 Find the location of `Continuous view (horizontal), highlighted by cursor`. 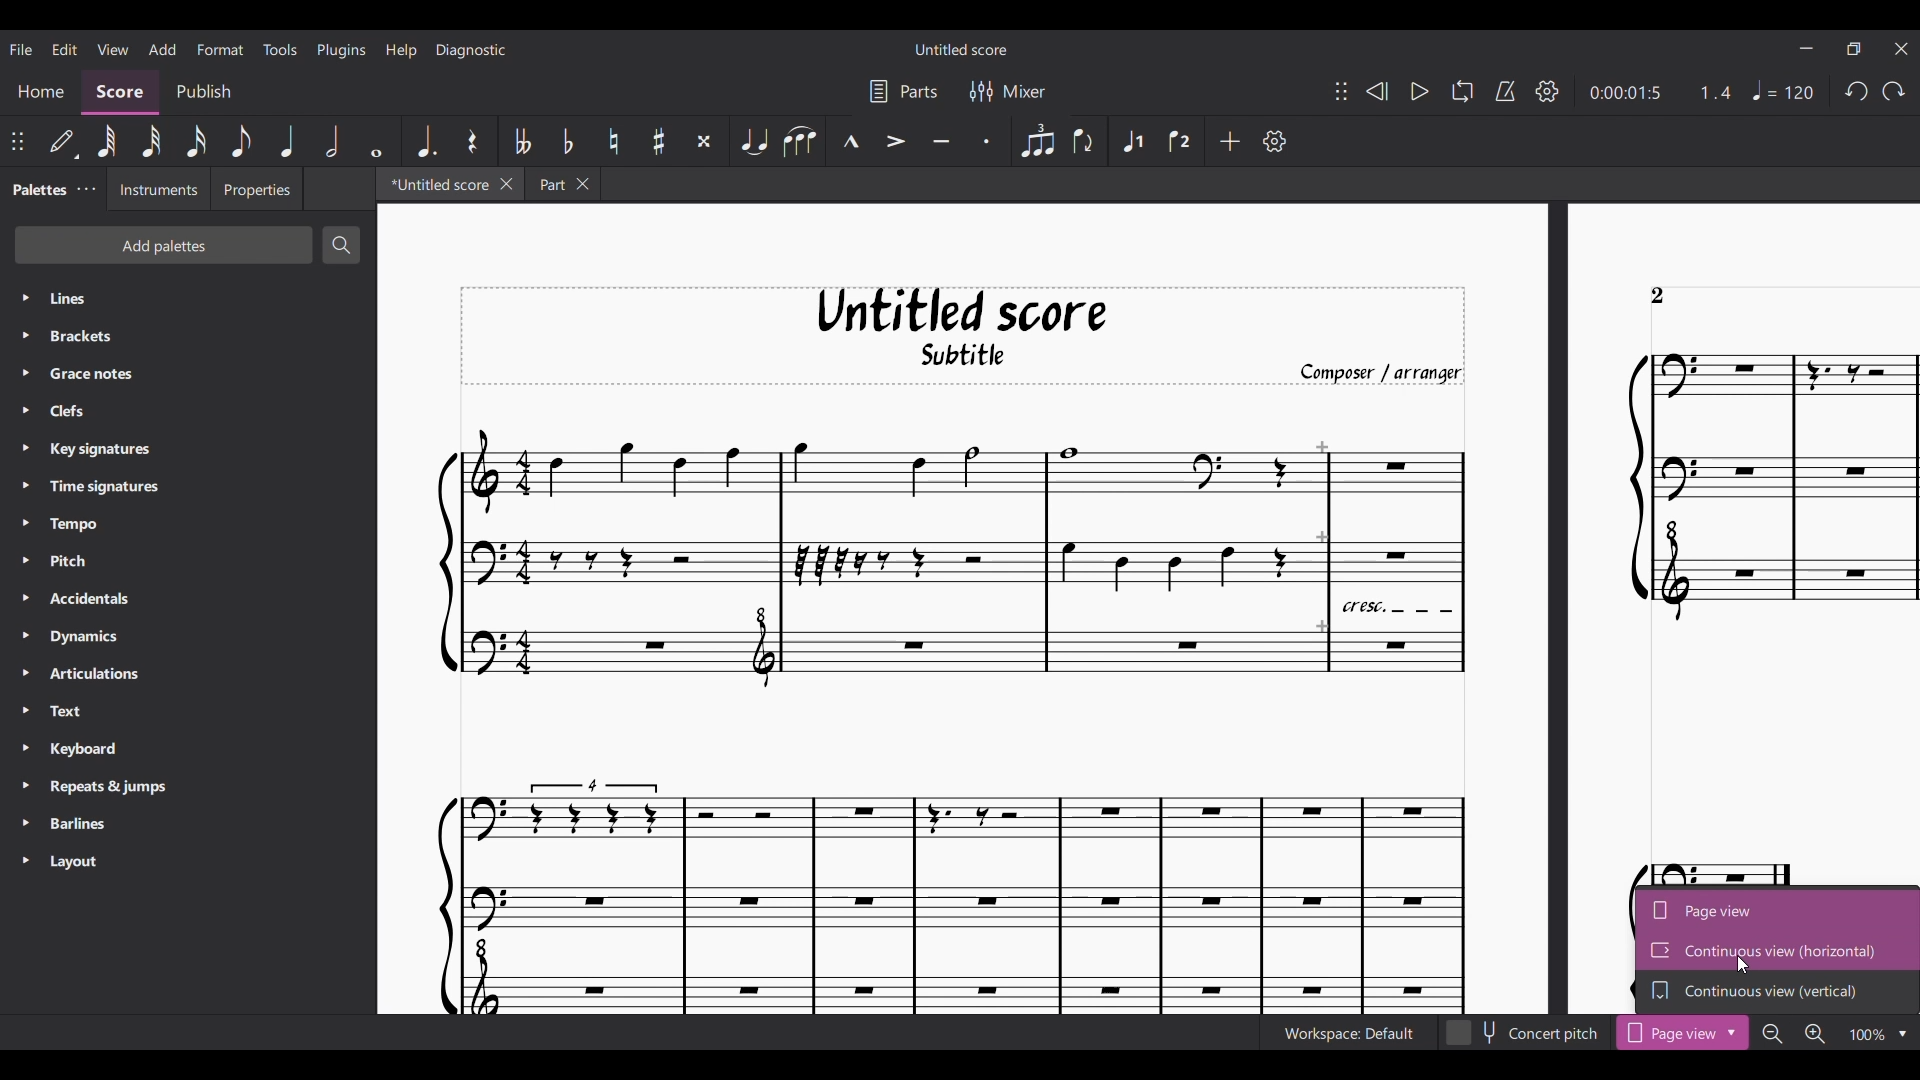

Continuous view (horizontal), highlighted by cursor is located at coordinates (1777, 950).